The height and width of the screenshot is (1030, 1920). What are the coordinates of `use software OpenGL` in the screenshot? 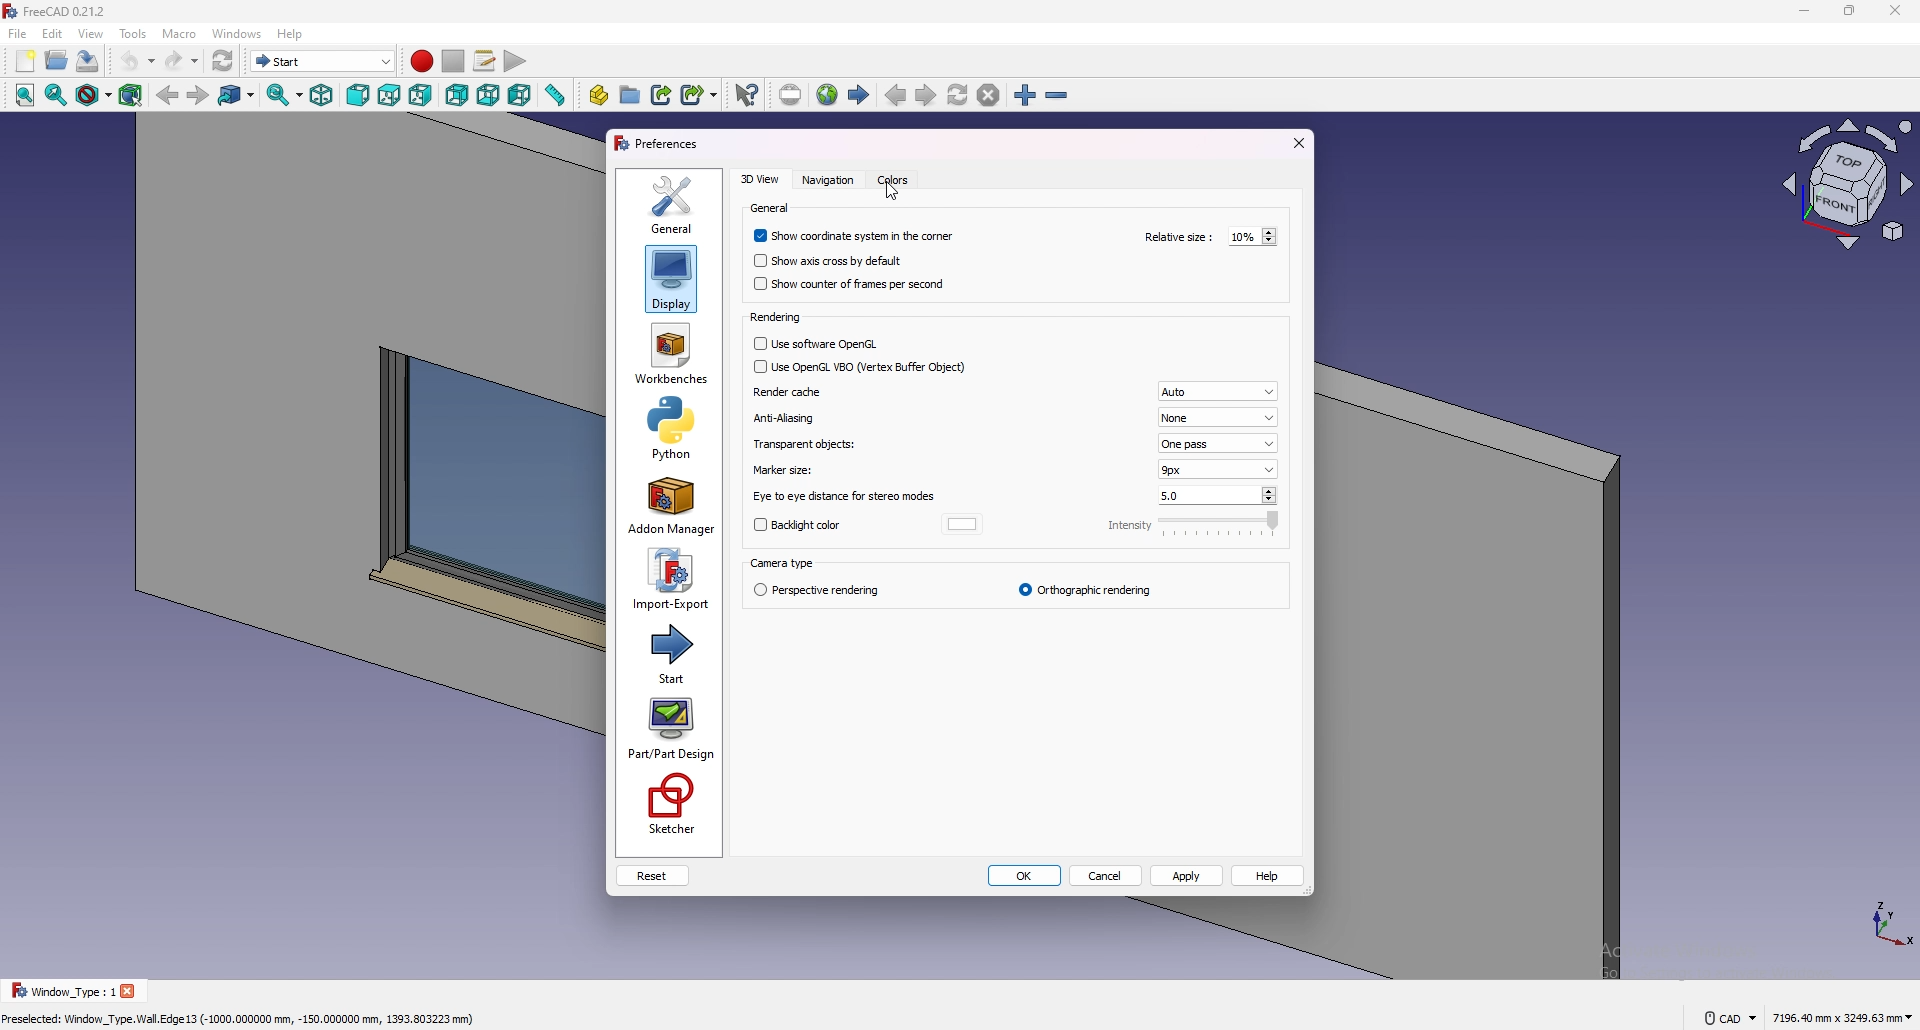 It's located at (817, 344).